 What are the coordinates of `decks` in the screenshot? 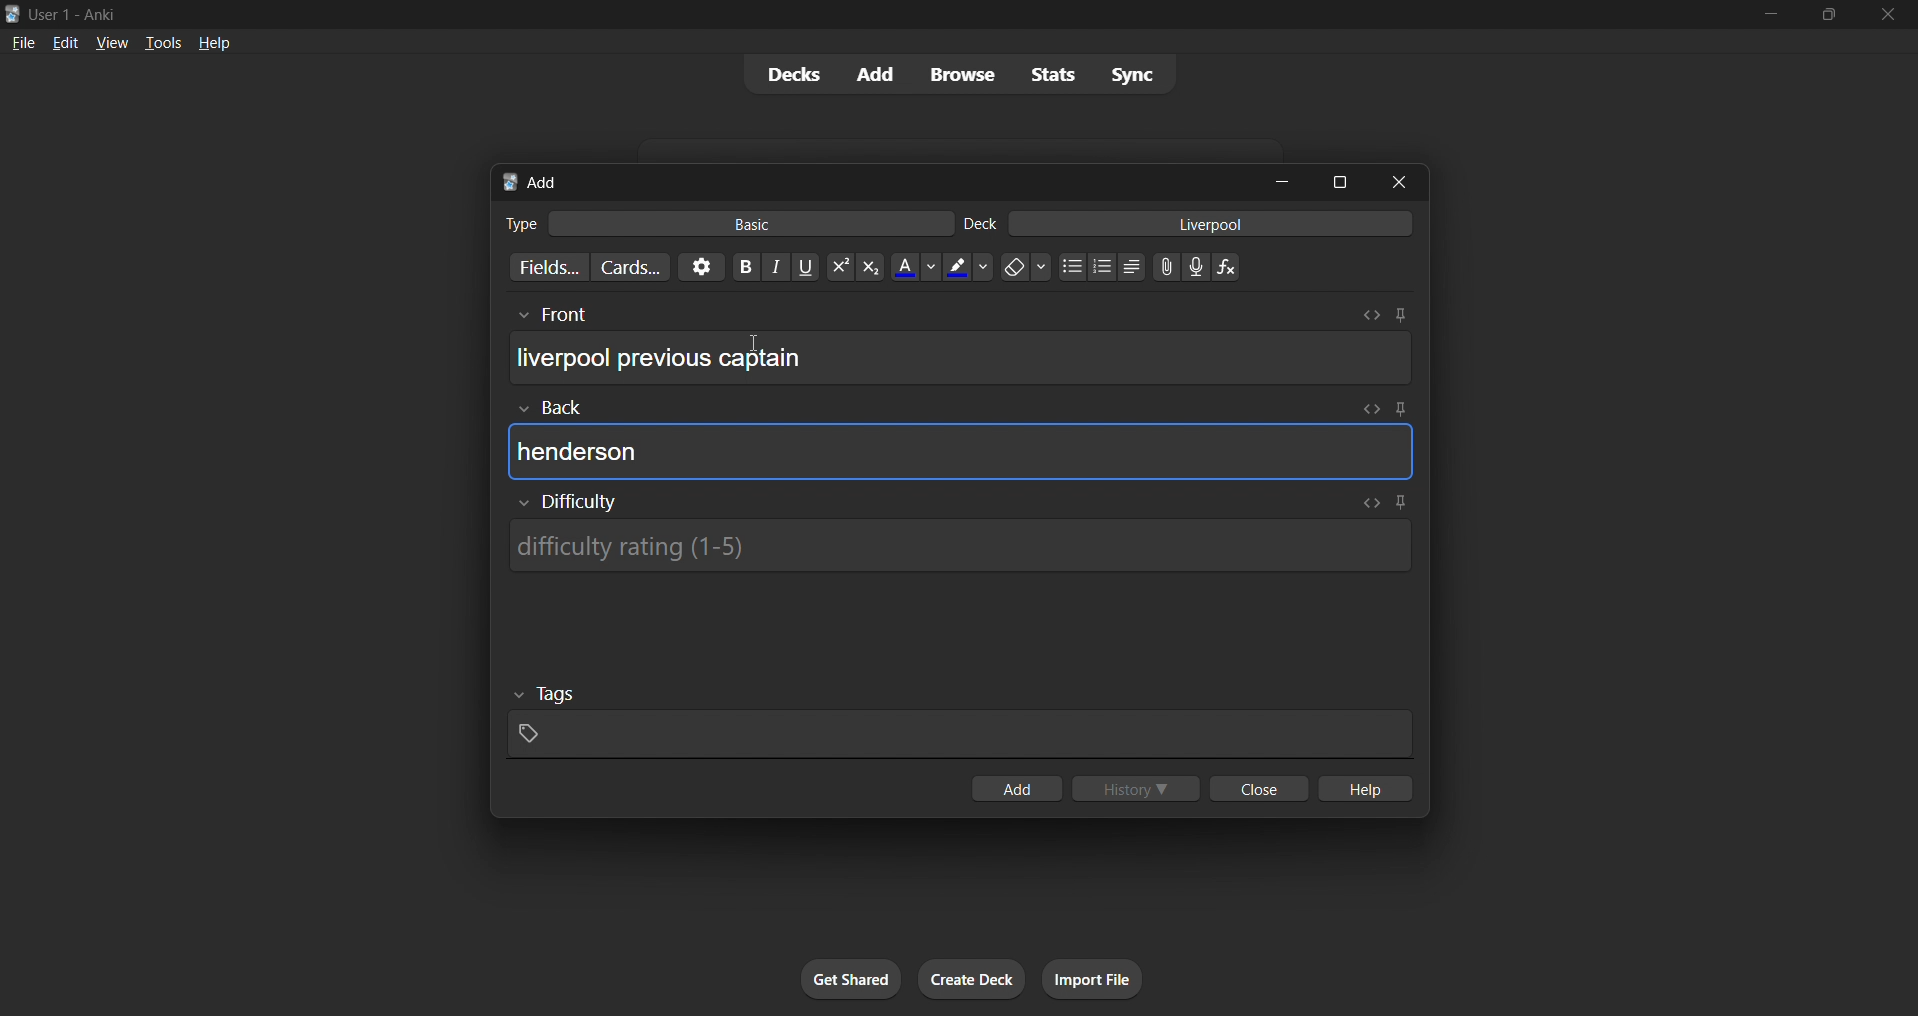 It's located at (785, 78).